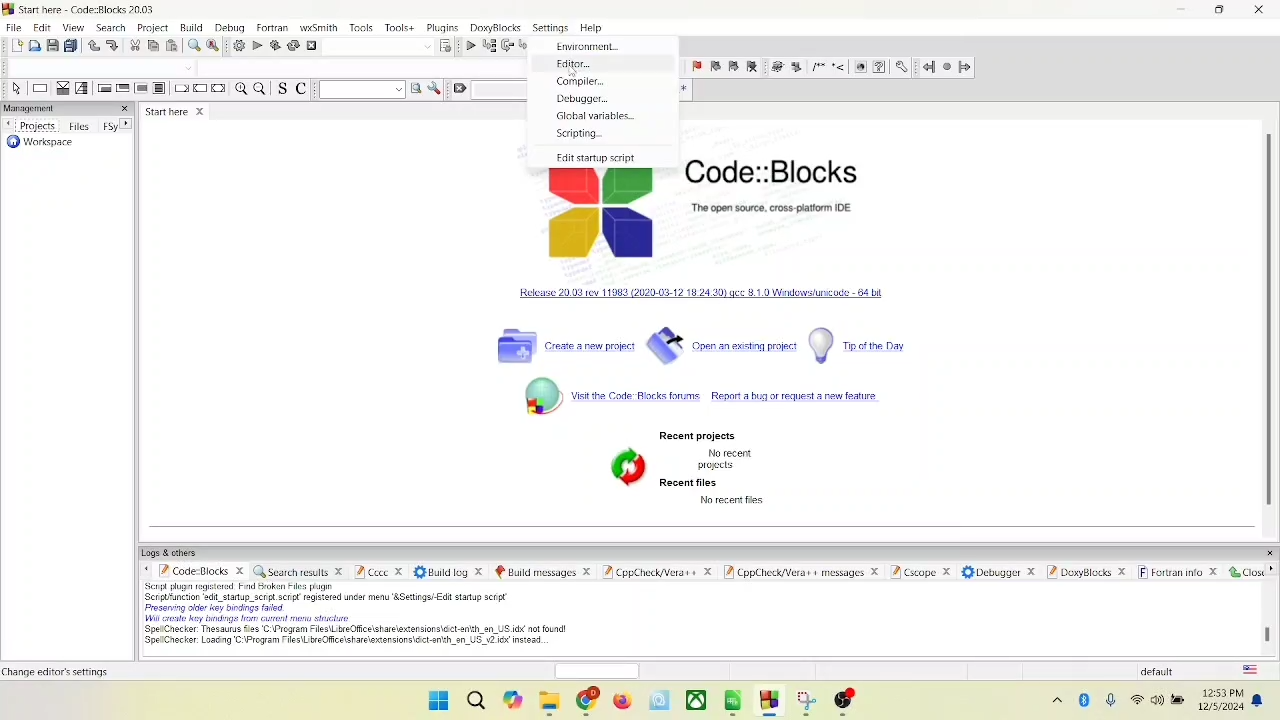  Describe the element at coordinates (1082, 703) in the screenshot. I see `bluetooth` at that location.